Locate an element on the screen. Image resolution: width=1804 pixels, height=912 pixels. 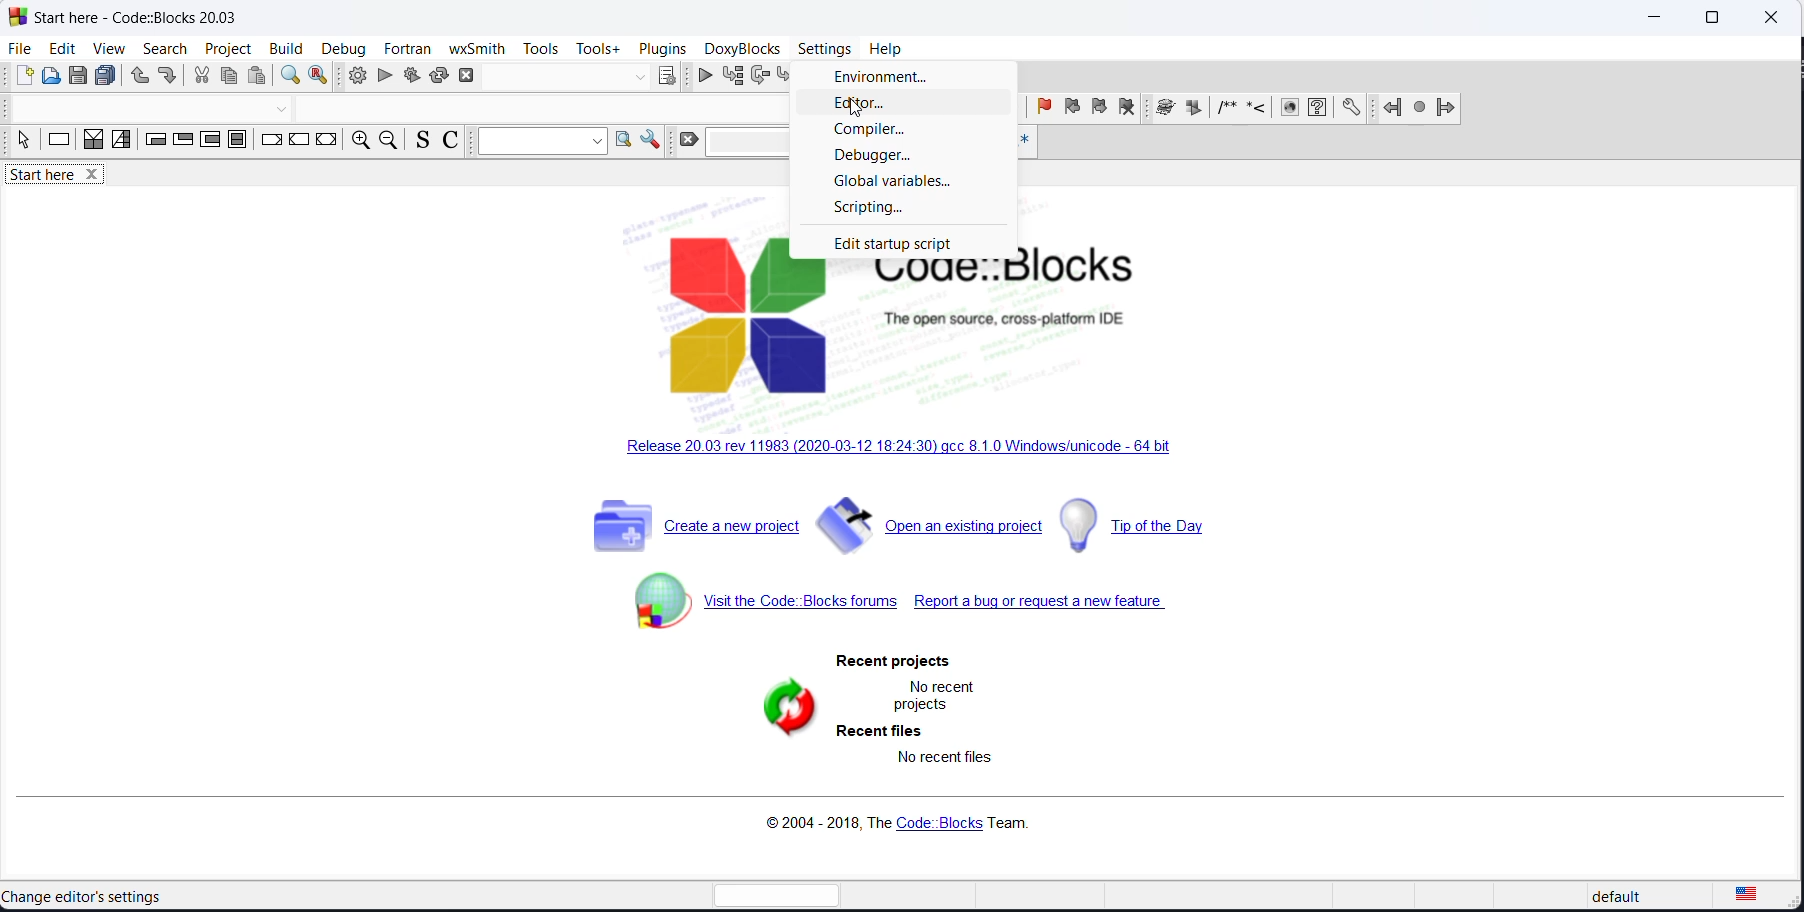
search is located at coordinates (157, 49).